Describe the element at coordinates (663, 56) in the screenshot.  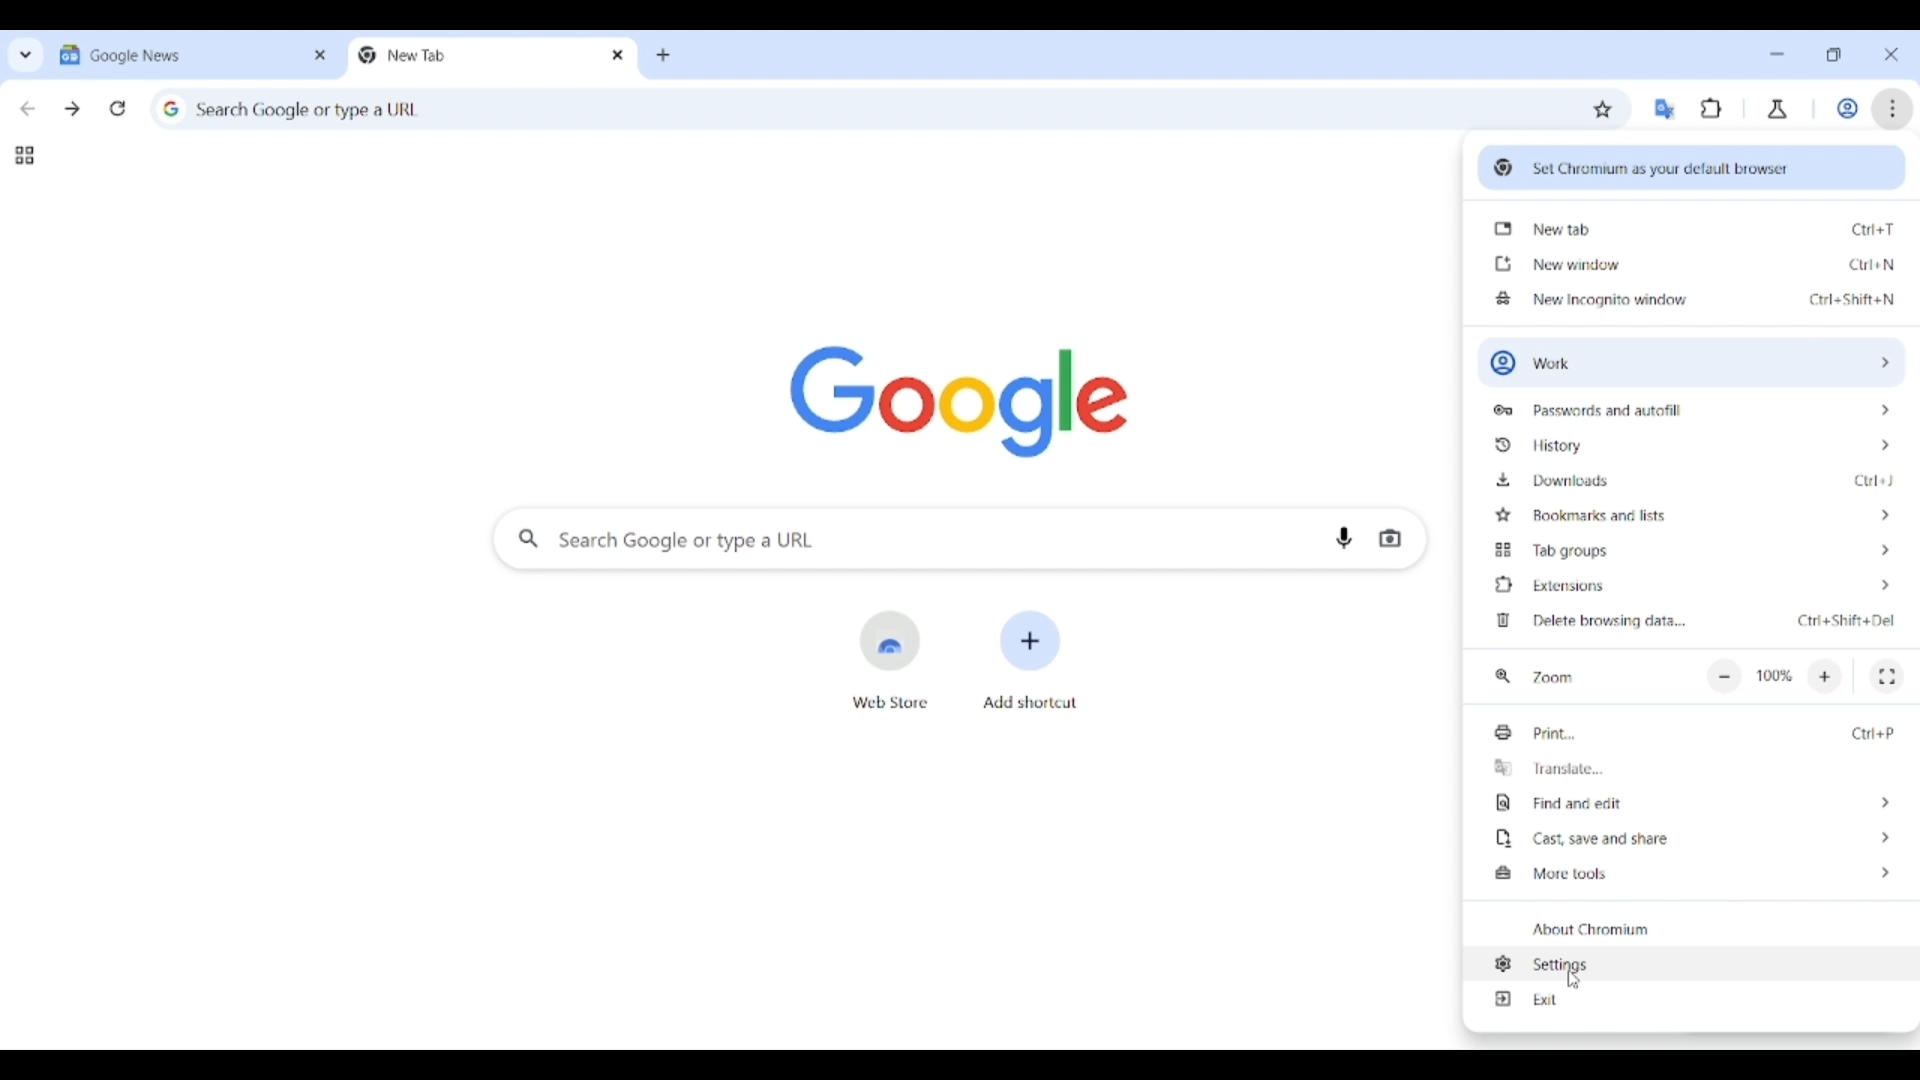
I see `Add new tab` at that location.